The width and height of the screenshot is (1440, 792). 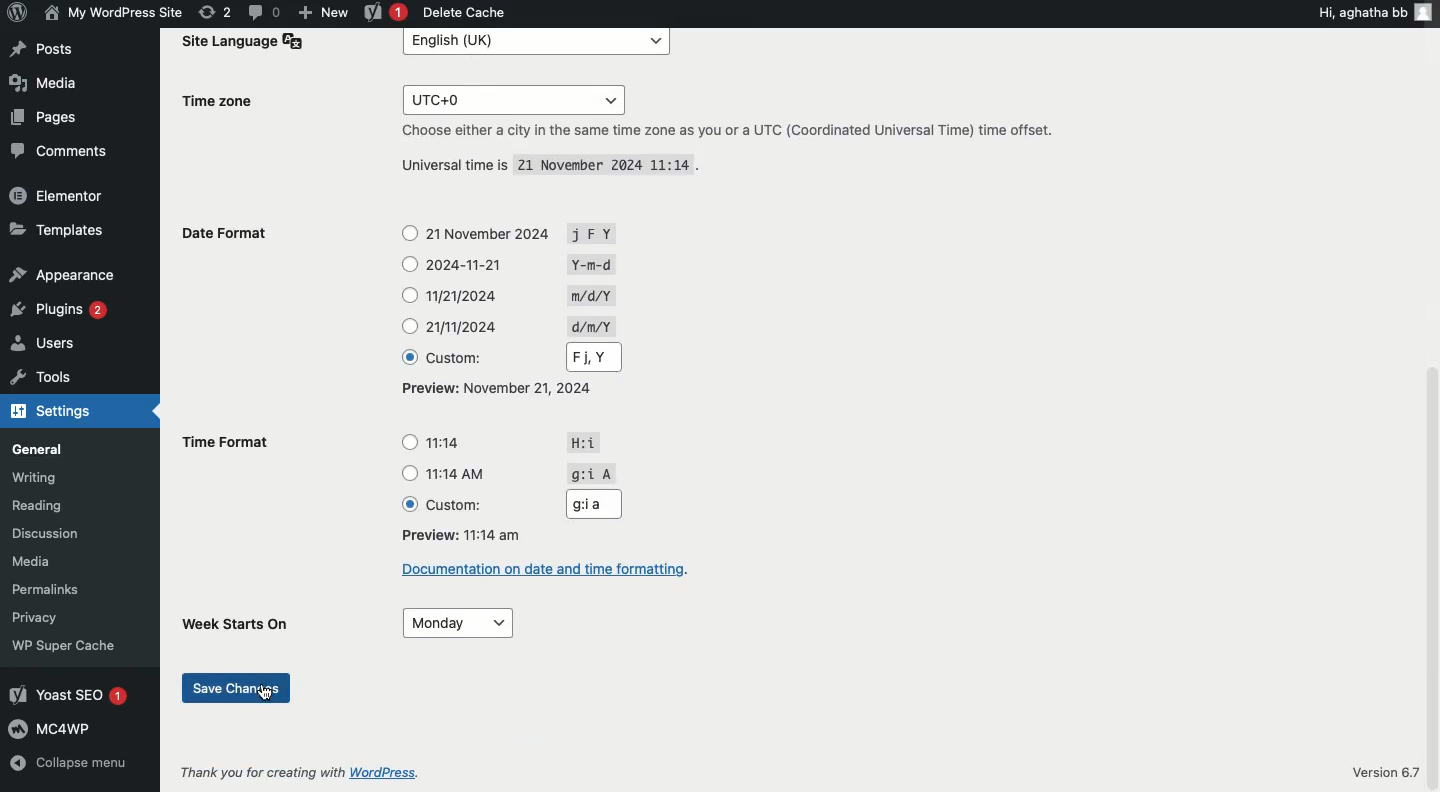 What do you see at coordinates (48, 117) in the screenshot?
I see `Pages` at bounding box center [48, 117].